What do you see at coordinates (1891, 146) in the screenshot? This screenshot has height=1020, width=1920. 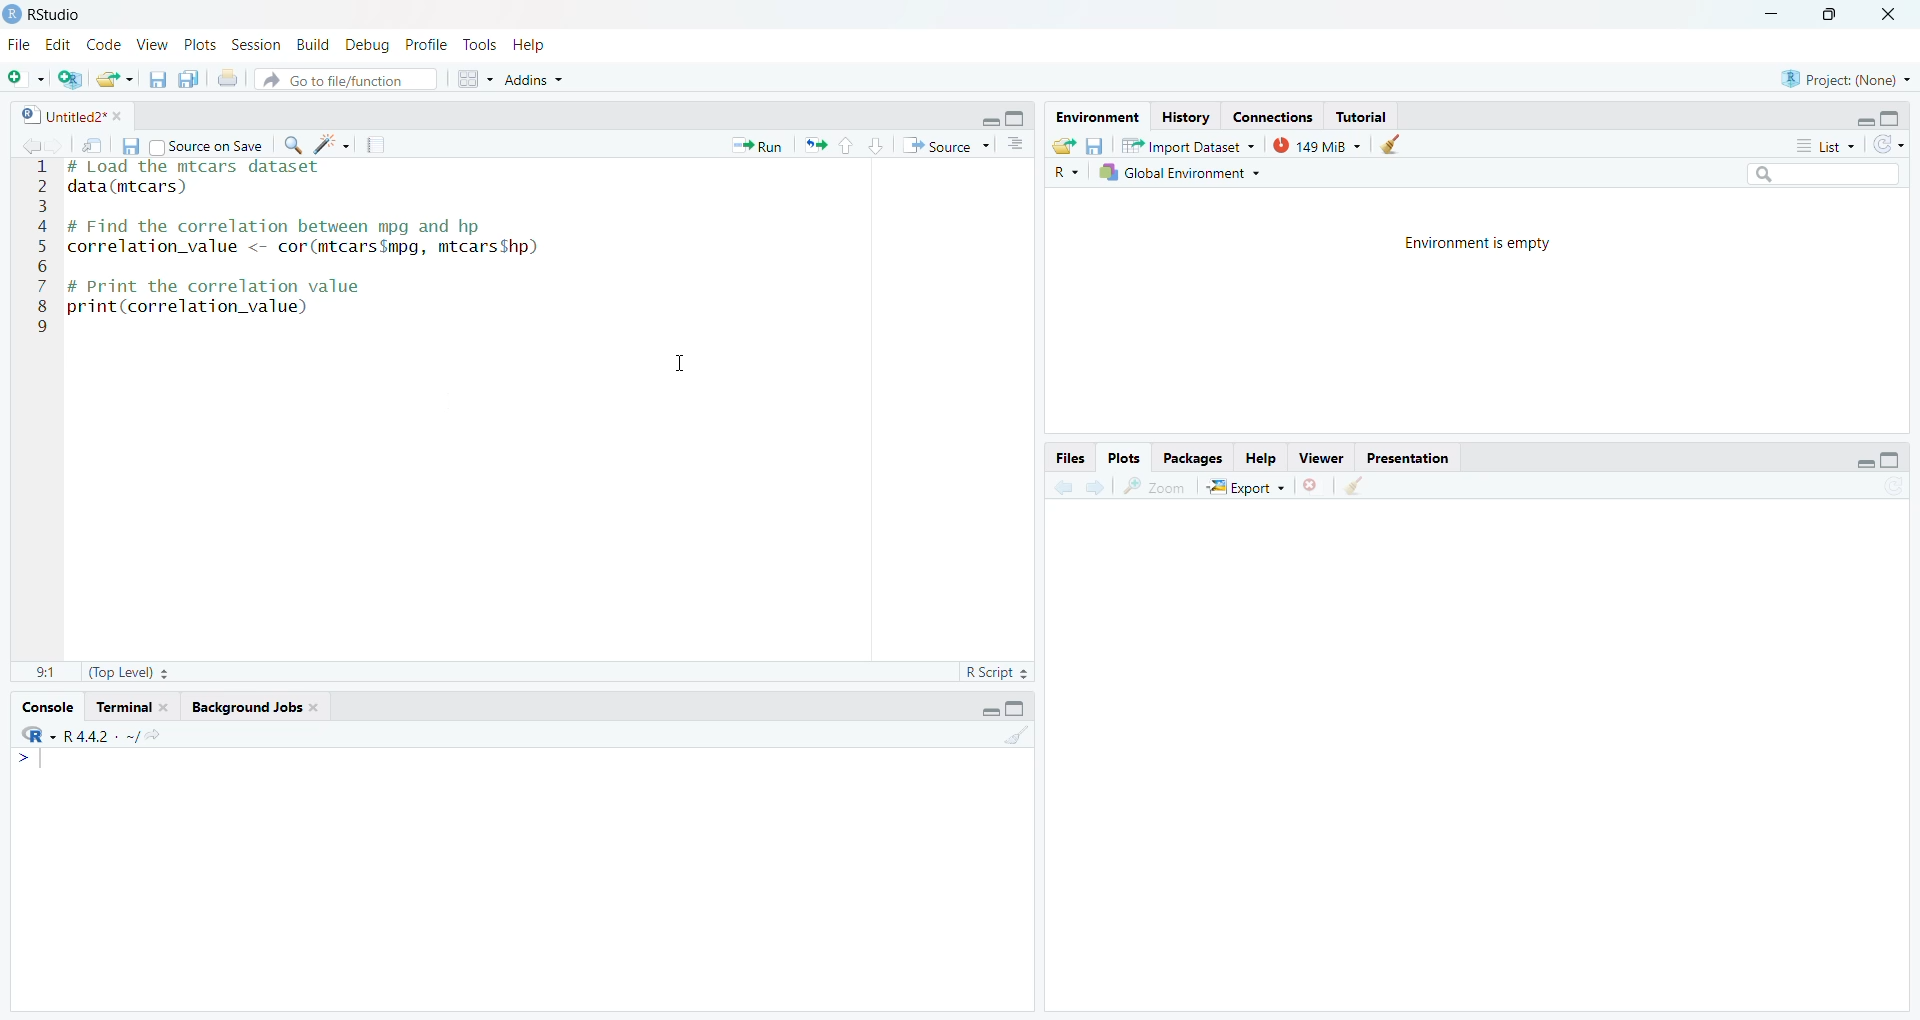 I see `Refresh the list of objects in the environment` at bounding box center [1891, 146].